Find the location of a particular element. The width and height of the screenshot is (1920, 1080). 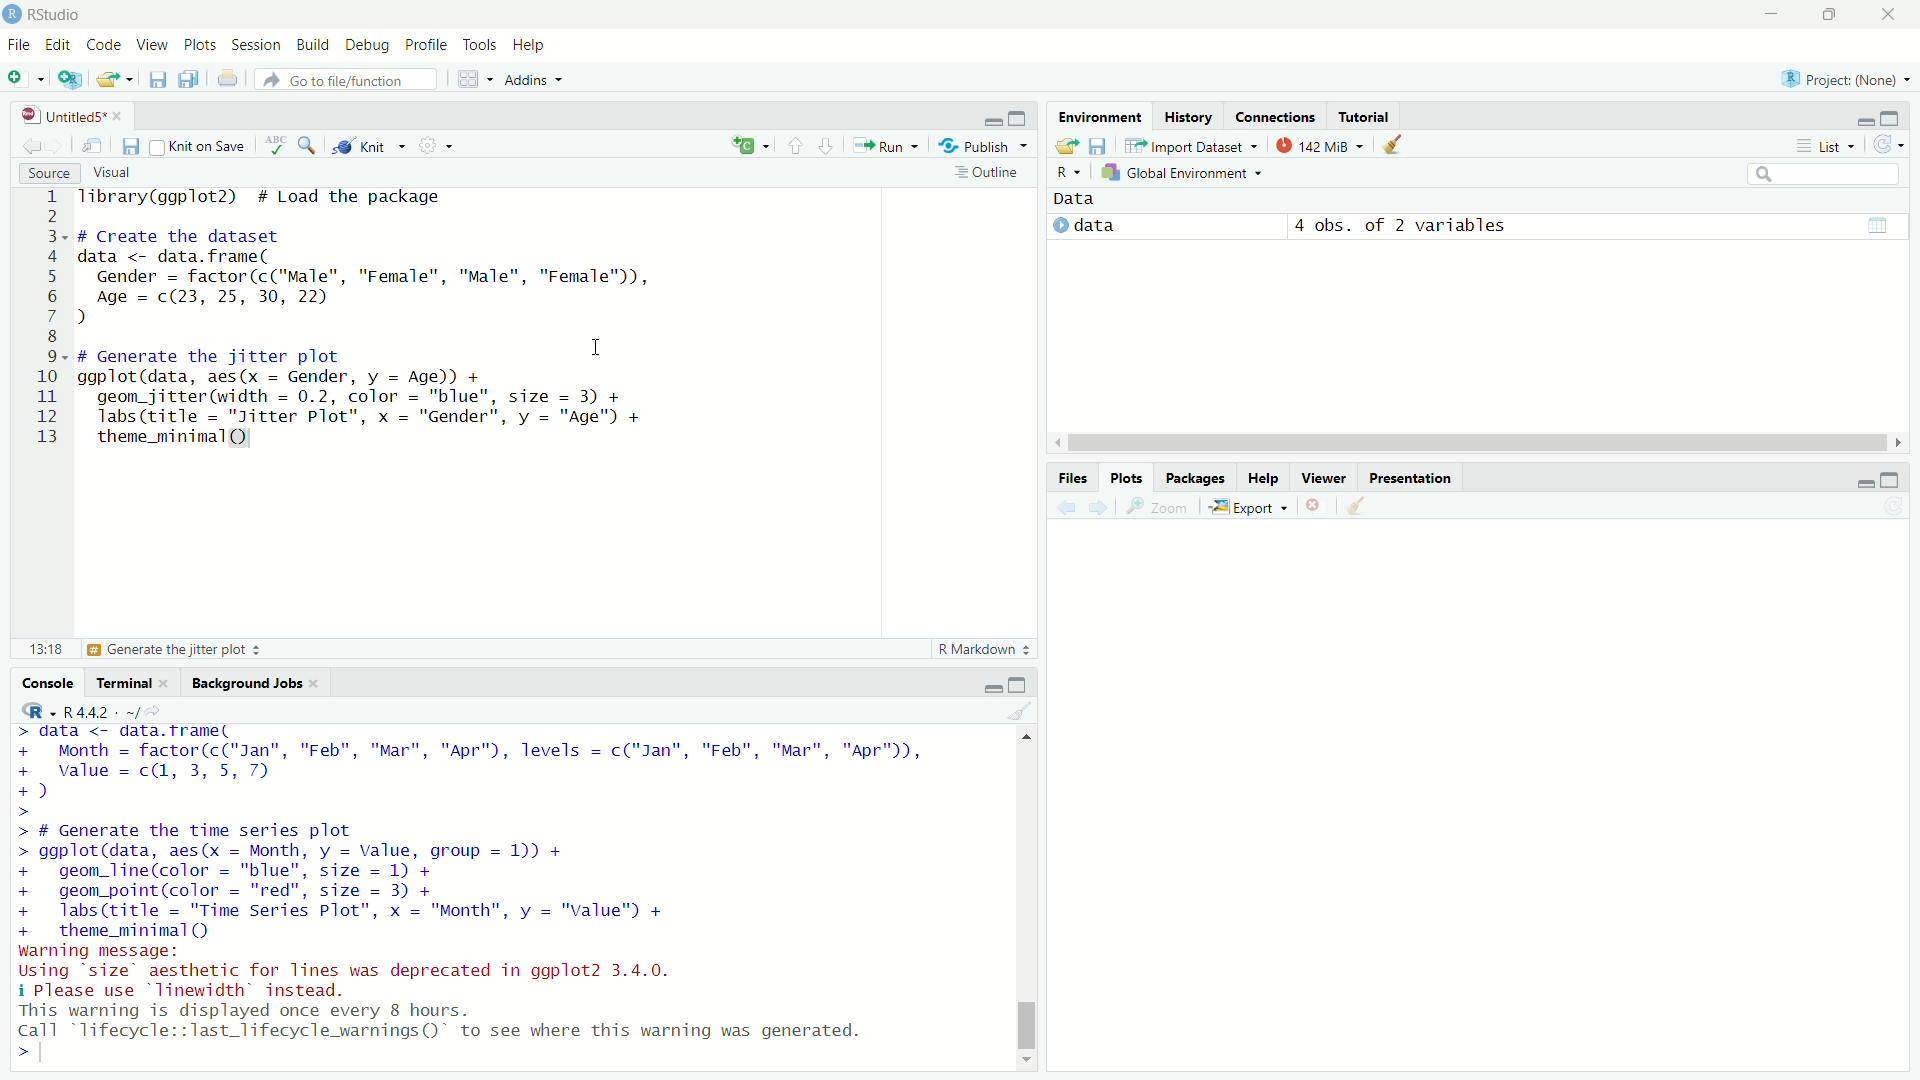

code to create the dataset is located at coordinates (388, 278).